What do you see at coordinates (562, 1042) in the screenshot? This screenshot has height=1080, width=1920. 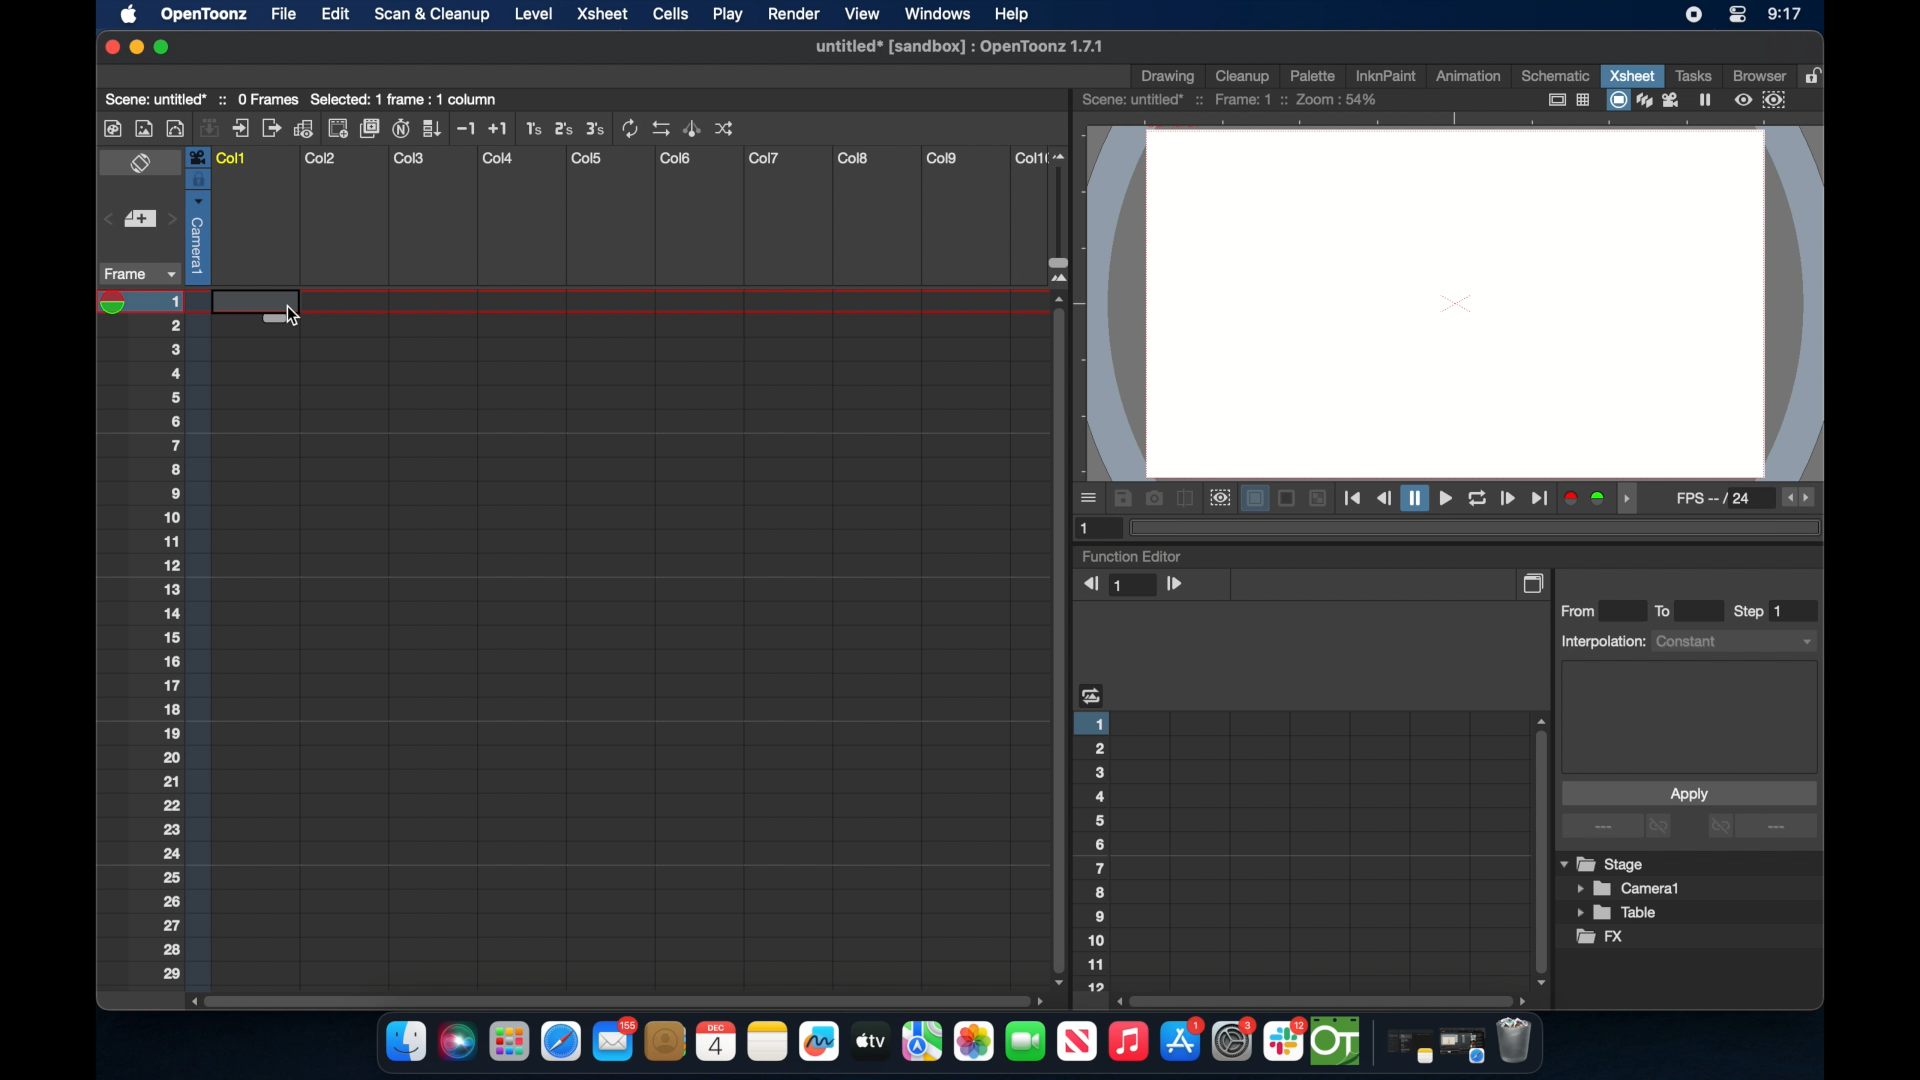 I see `safari` at bounding box center [562, 1042].